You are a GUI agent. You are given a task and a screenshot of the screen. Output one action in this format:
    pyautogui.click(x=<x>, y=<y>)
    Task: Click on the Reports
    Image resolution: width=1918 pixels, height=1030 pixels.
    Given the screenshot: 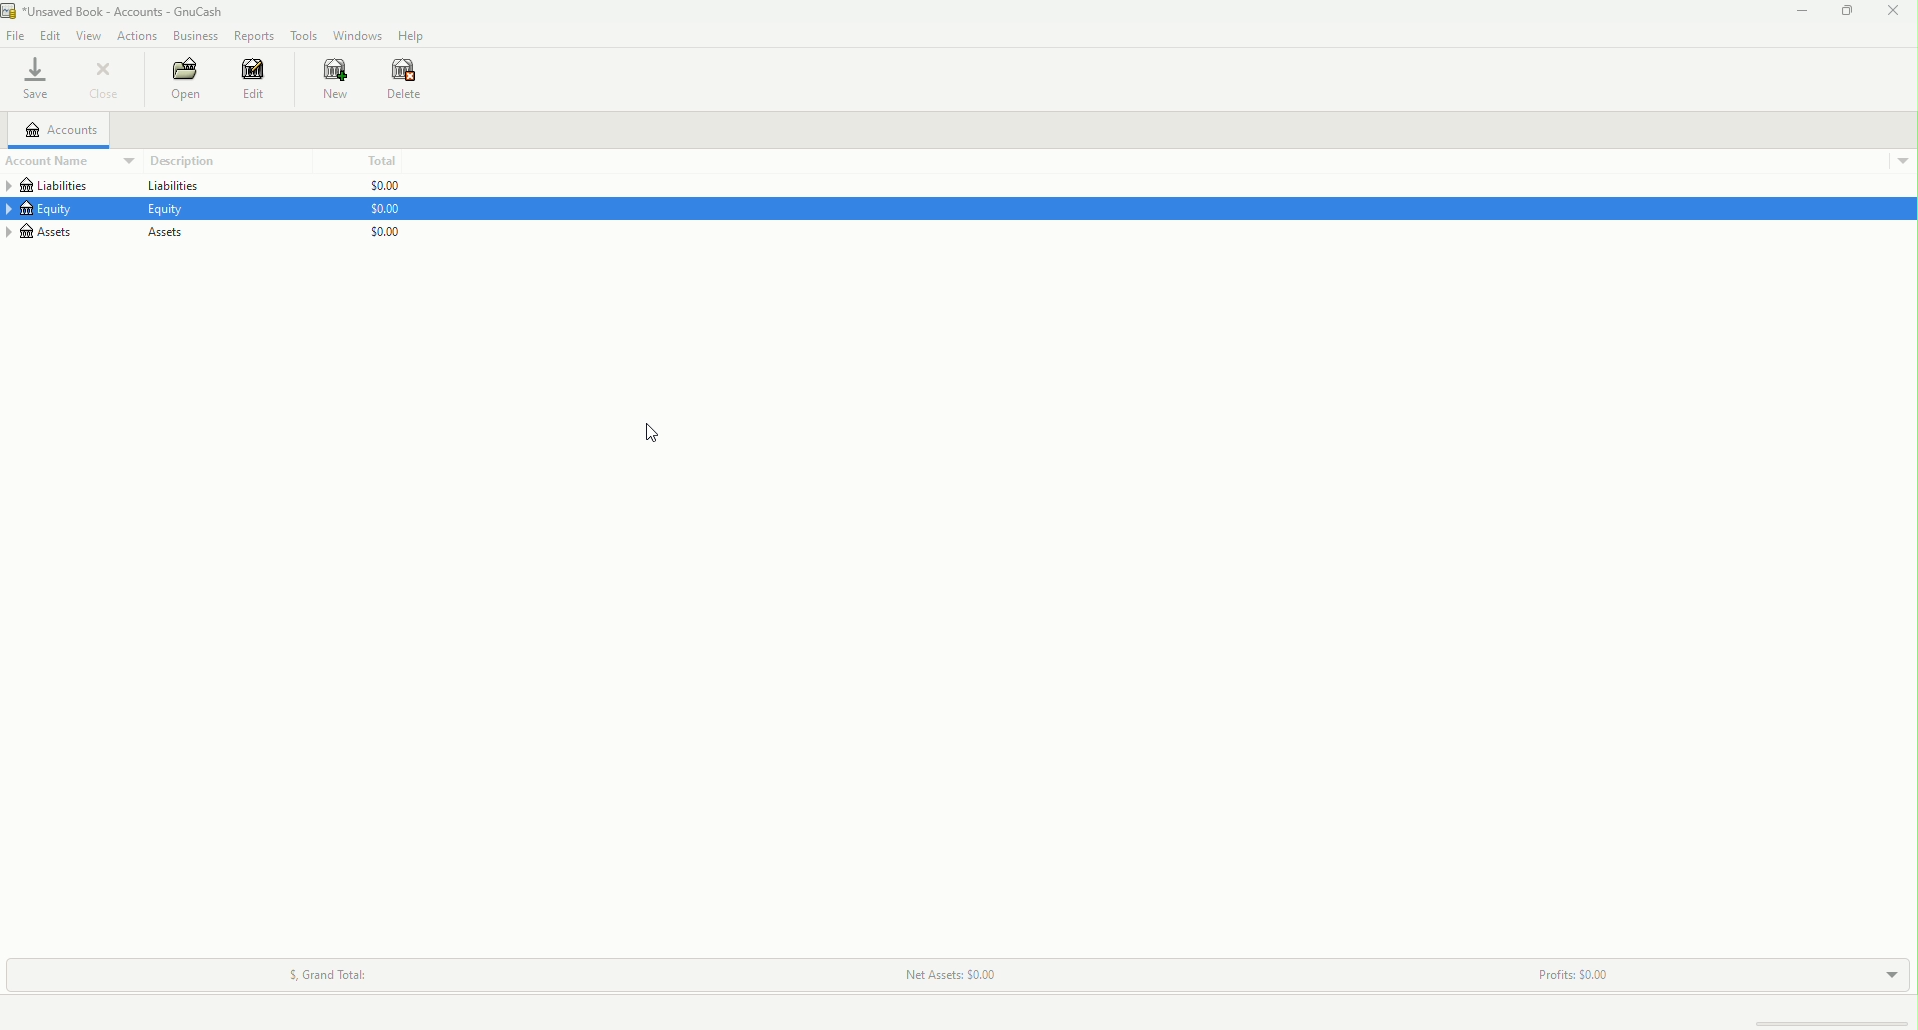 What is the action you would take?
    pyautogui.click(x=253, y=35)
    